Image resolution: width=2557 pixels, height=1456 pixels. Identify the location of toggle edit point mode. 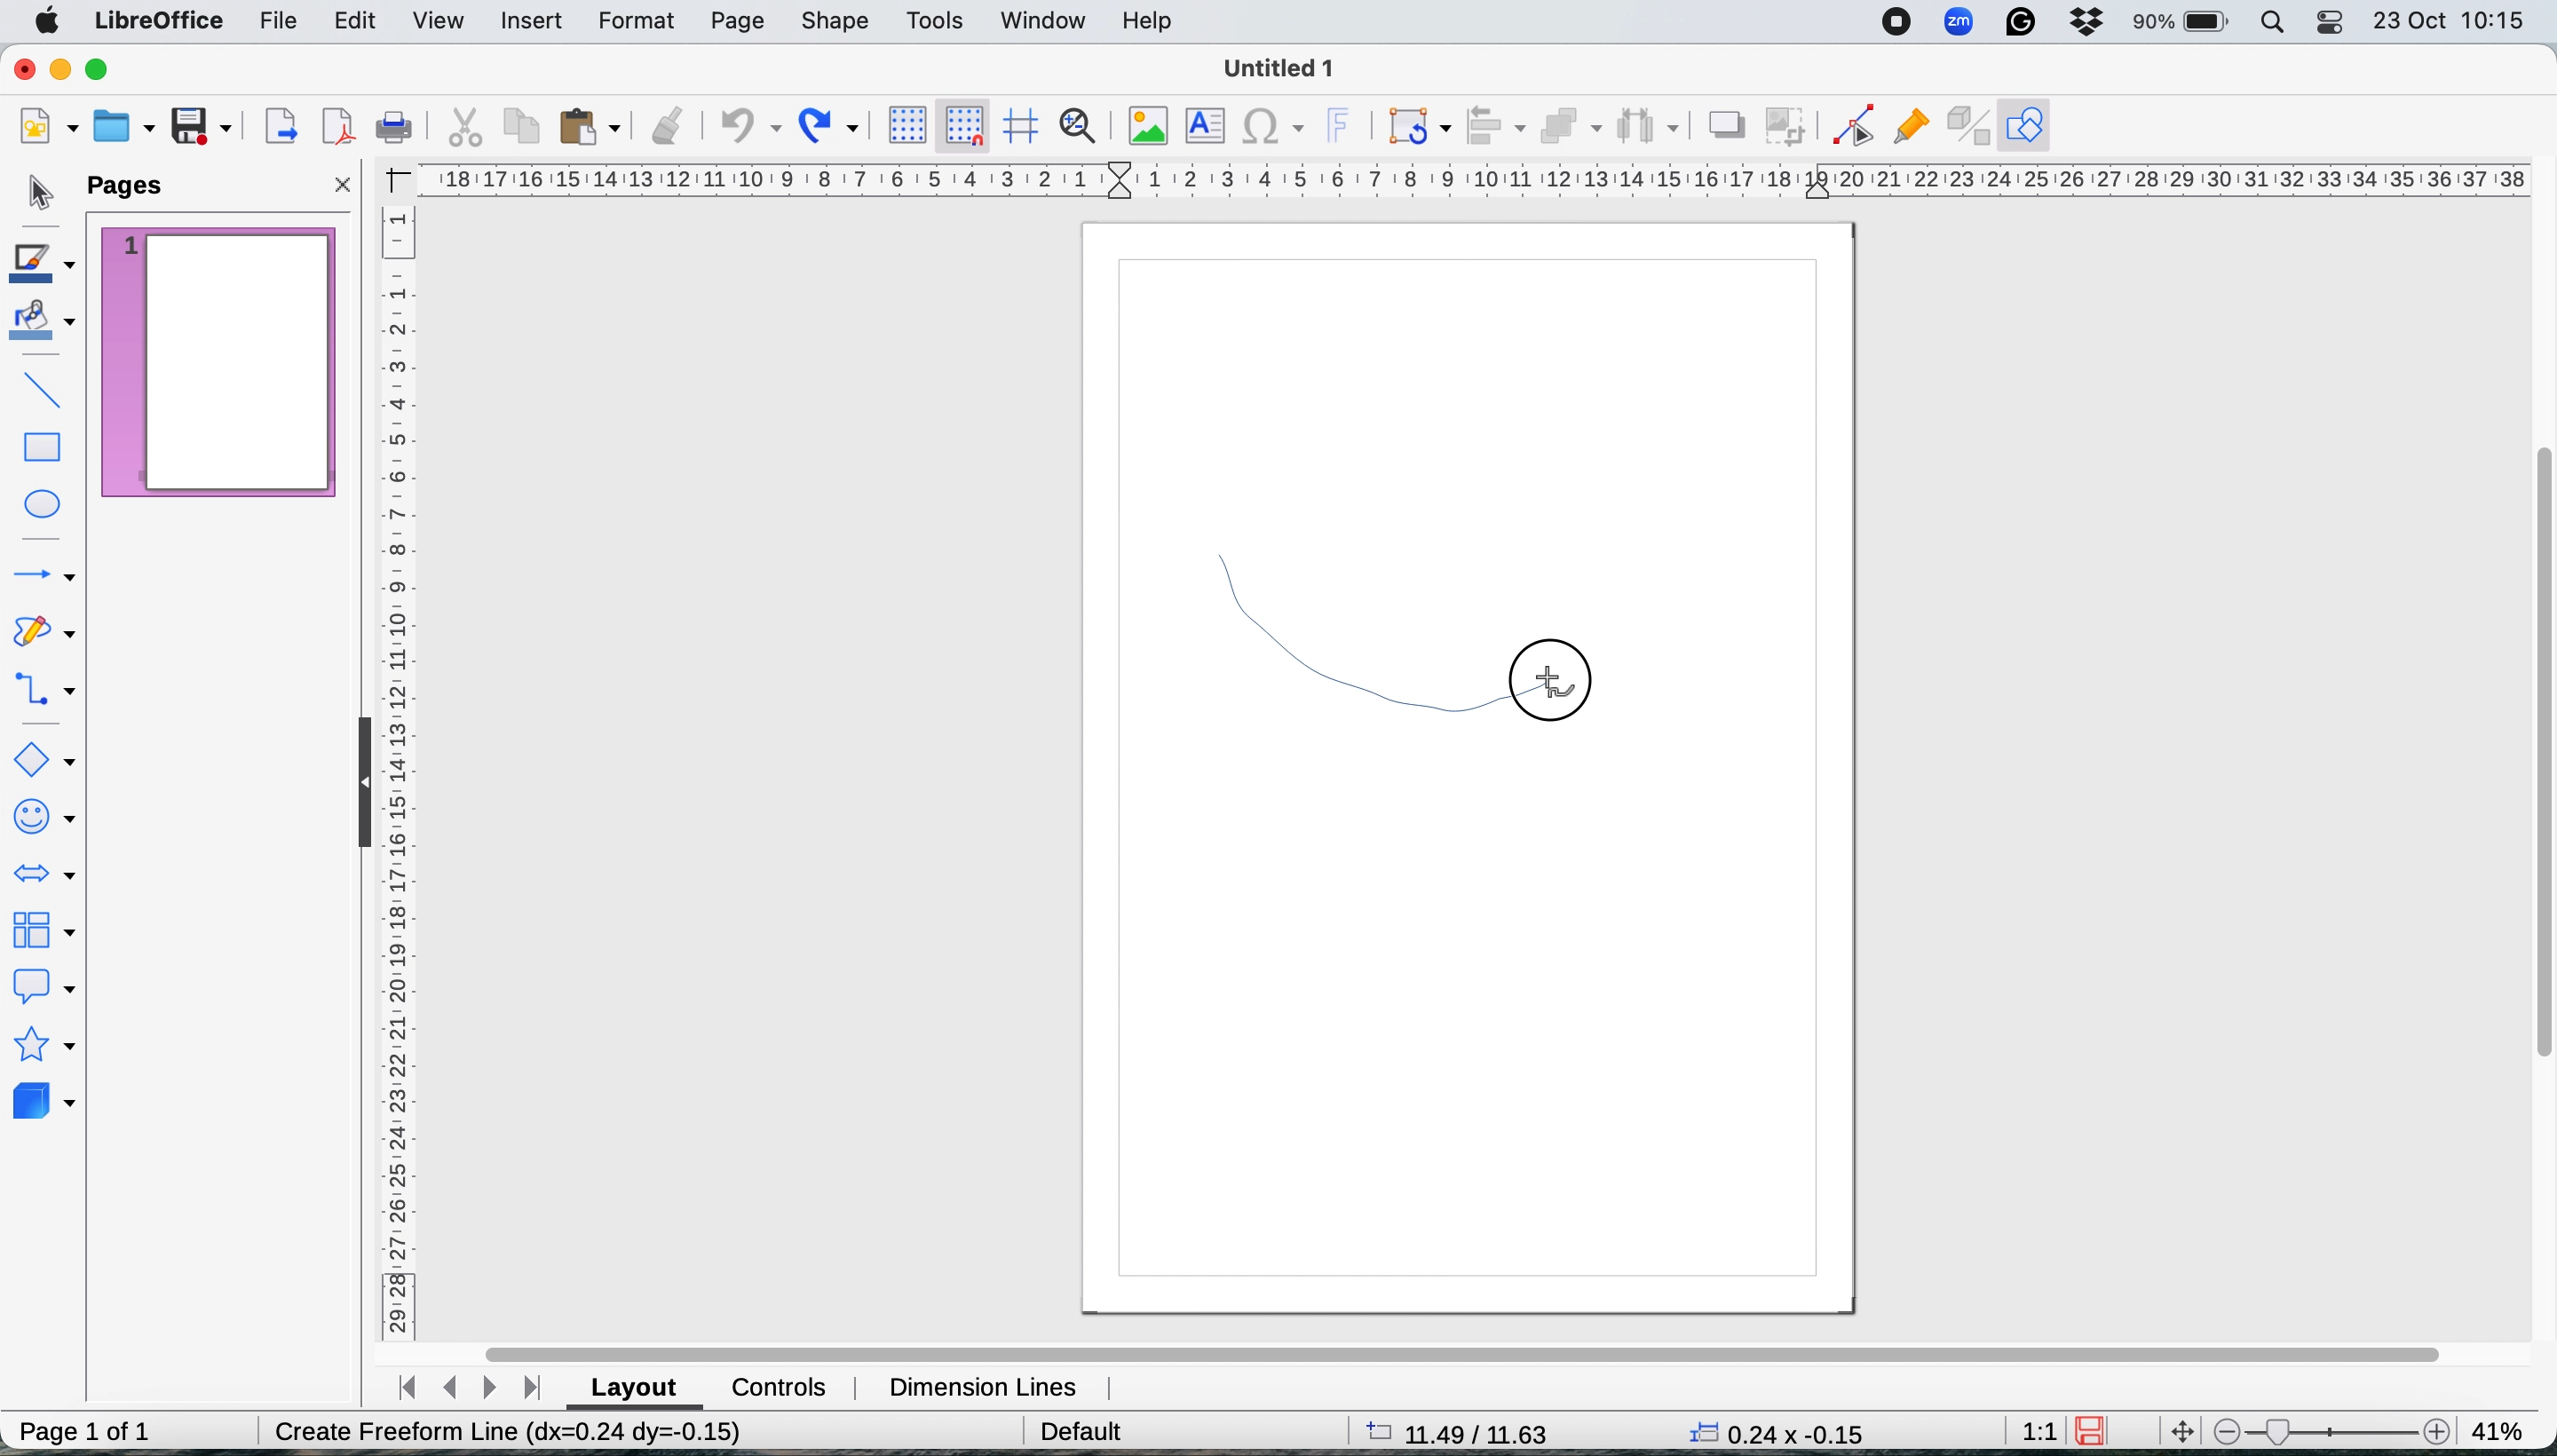
(1850, 125).